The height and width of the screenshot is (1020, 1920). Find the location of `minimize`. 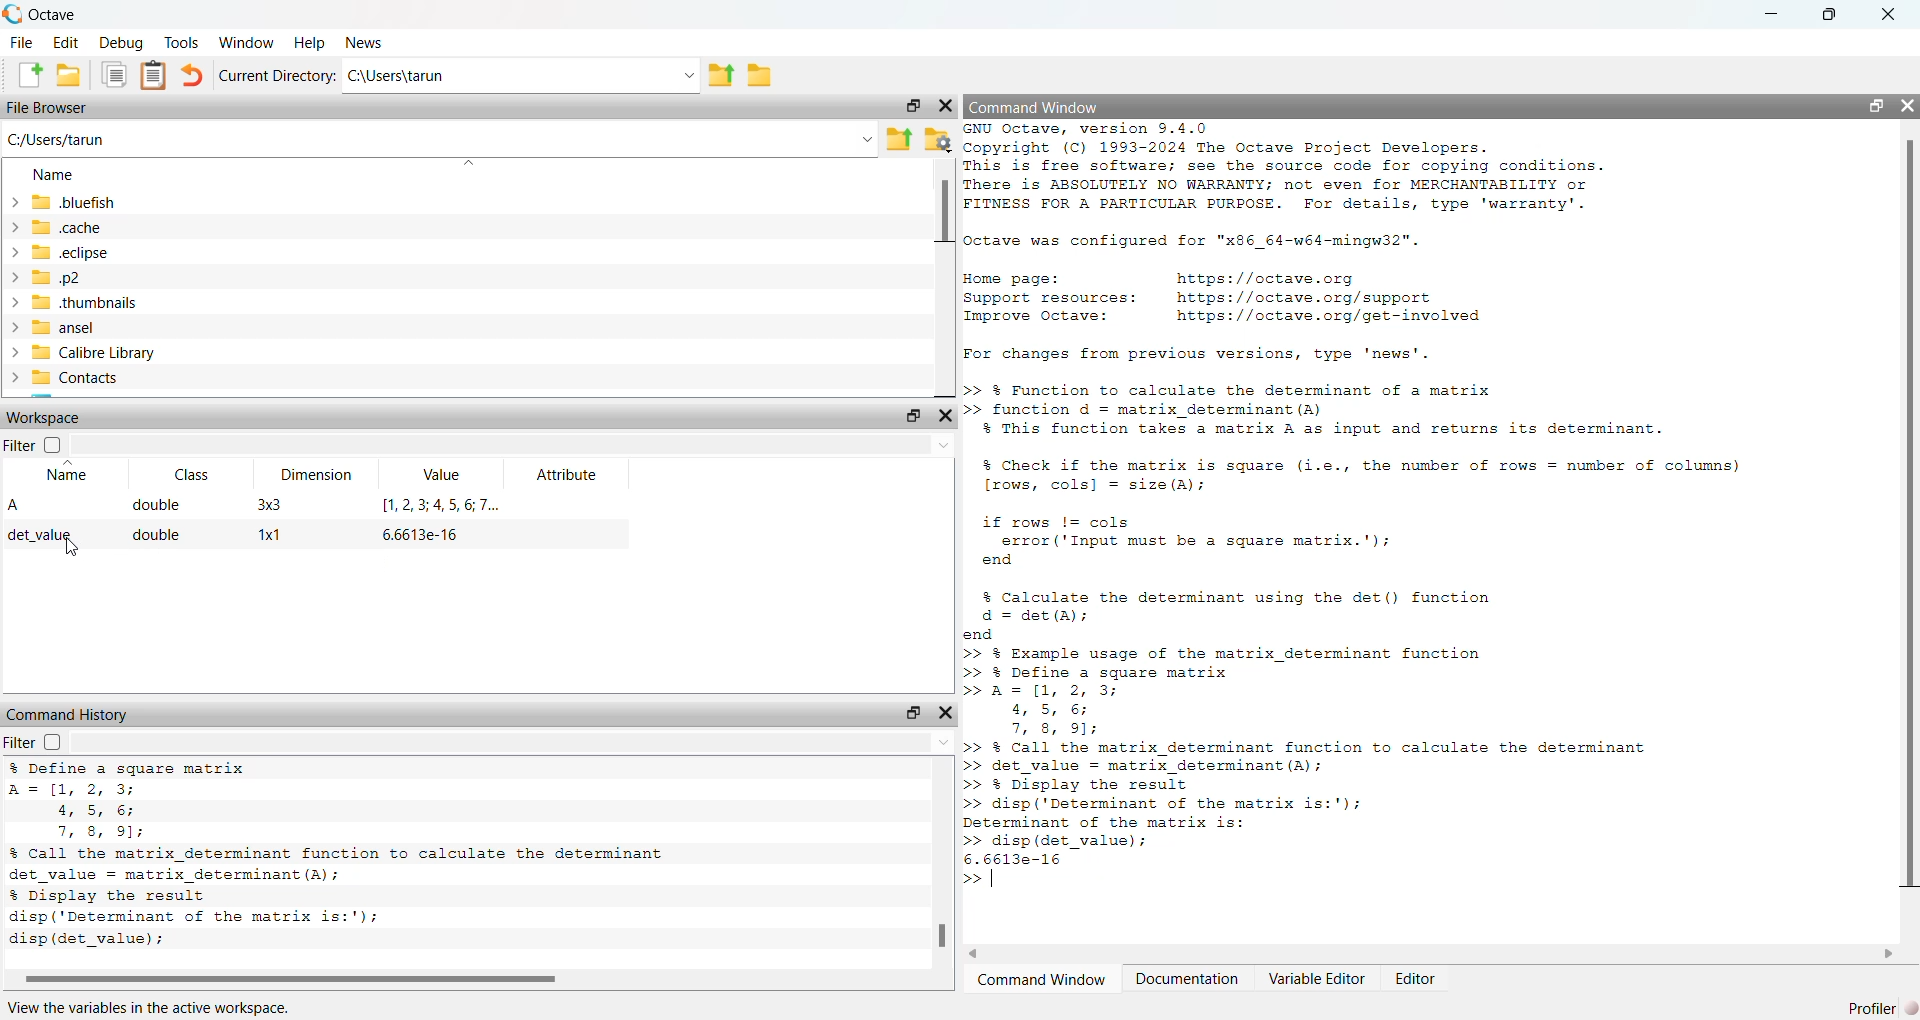

minimize is located at coordinates (1767, 16).